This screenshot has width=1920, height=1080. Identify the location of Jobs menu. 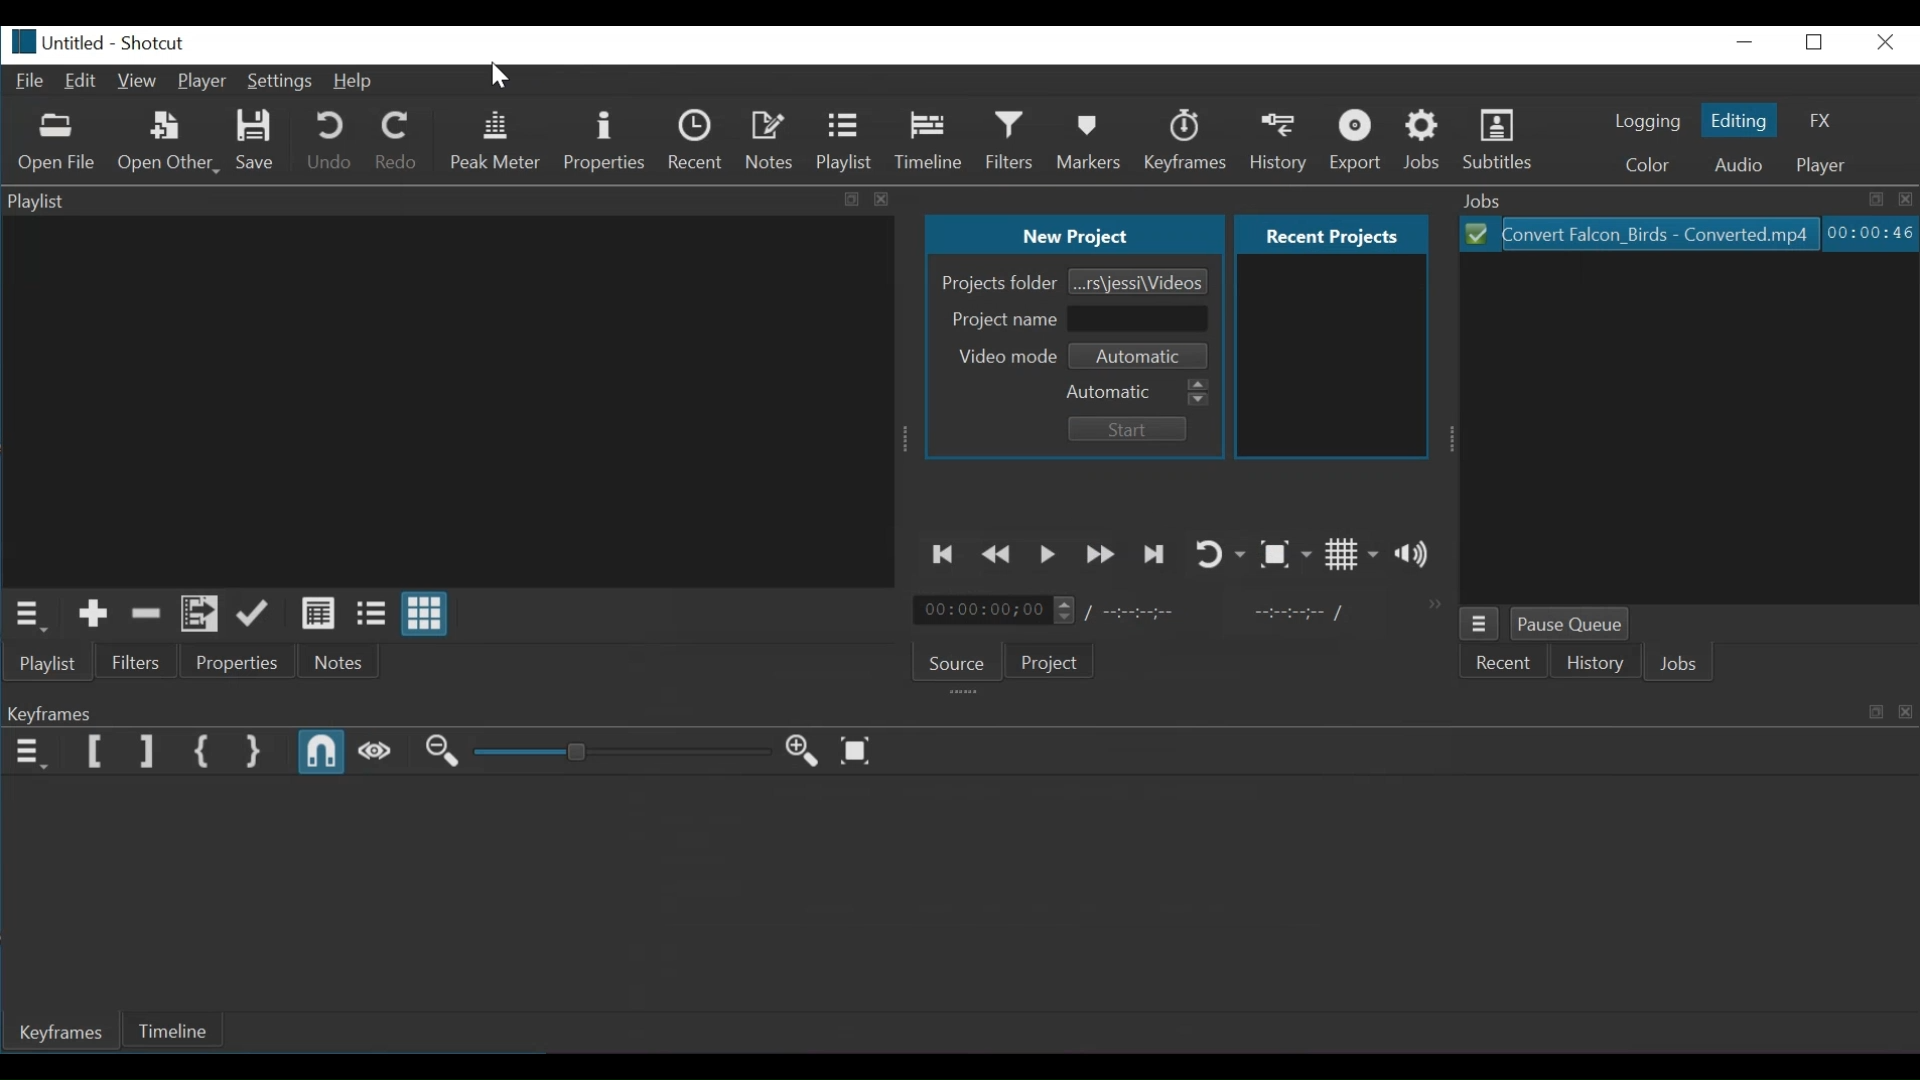
(1480, 623).